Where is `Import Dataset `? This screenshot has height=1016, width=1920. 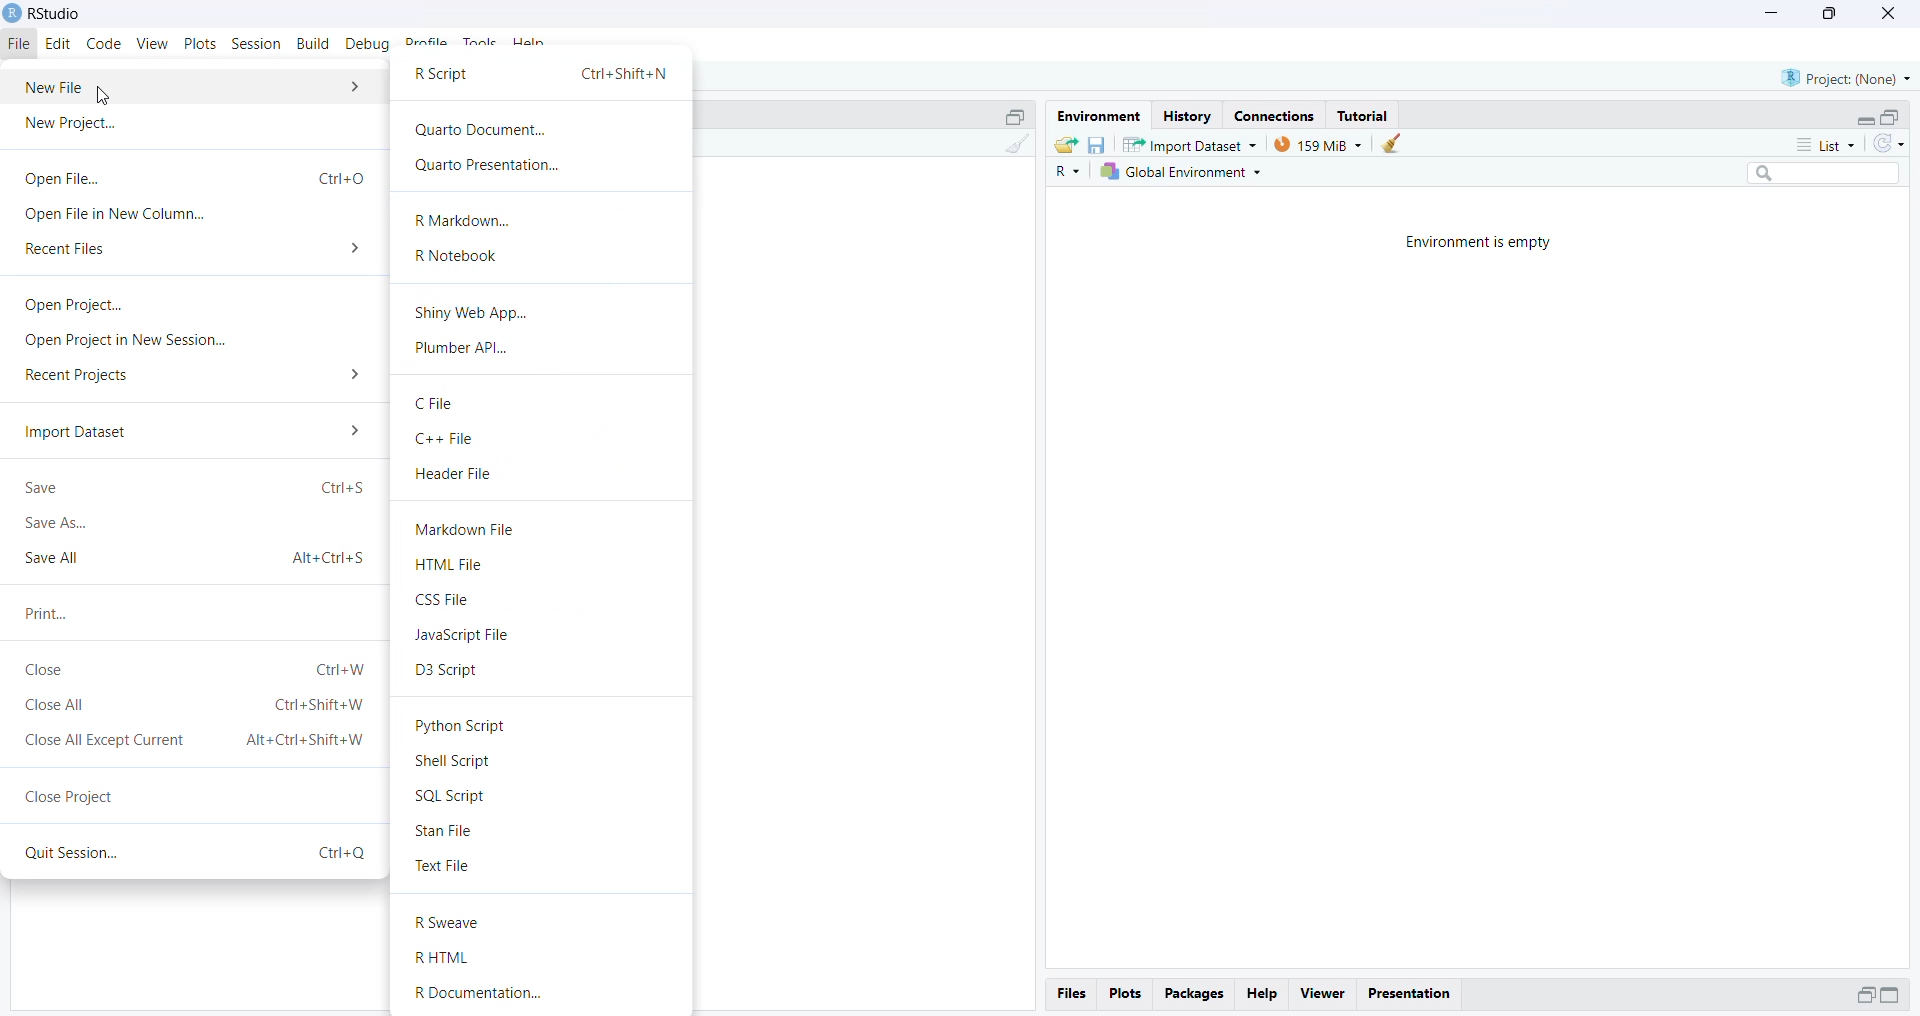 Import Dataset  is located at coordinates (190, 431).